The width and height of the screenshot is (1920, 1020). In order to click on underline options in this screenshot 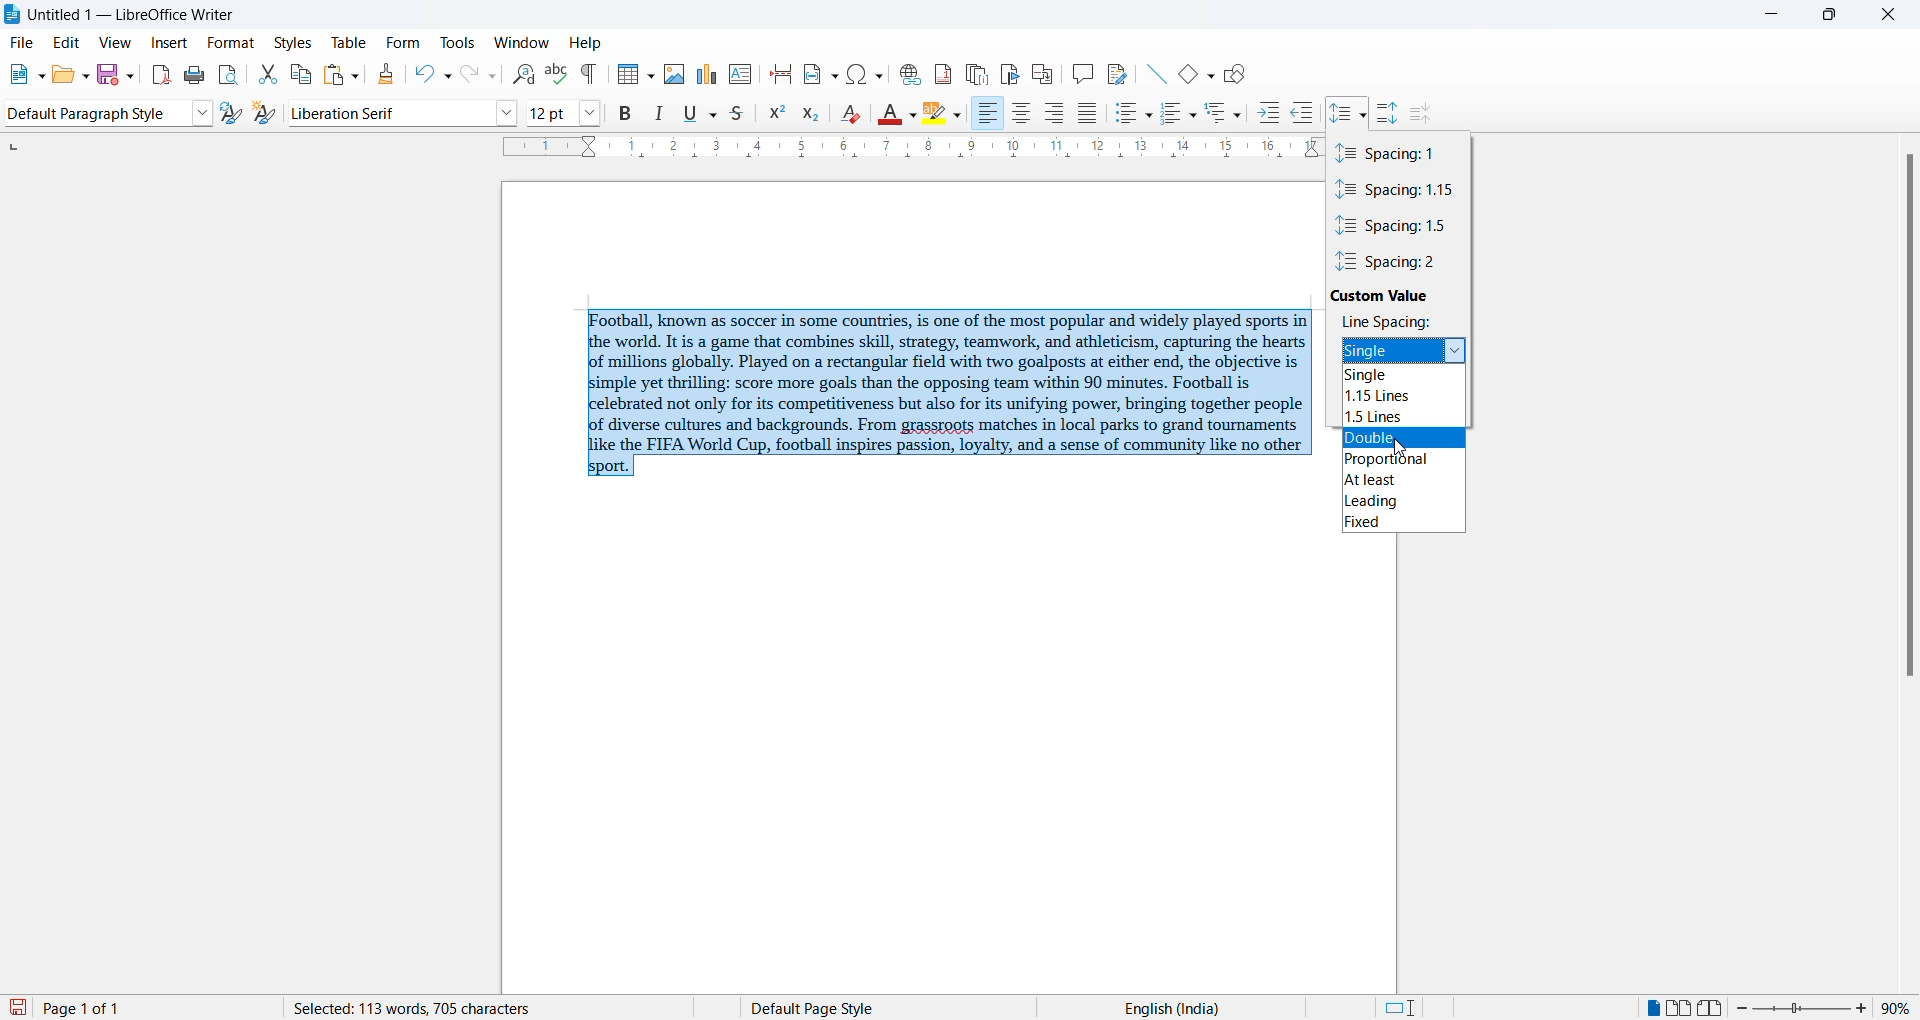, I will do `click(712, 114)`.